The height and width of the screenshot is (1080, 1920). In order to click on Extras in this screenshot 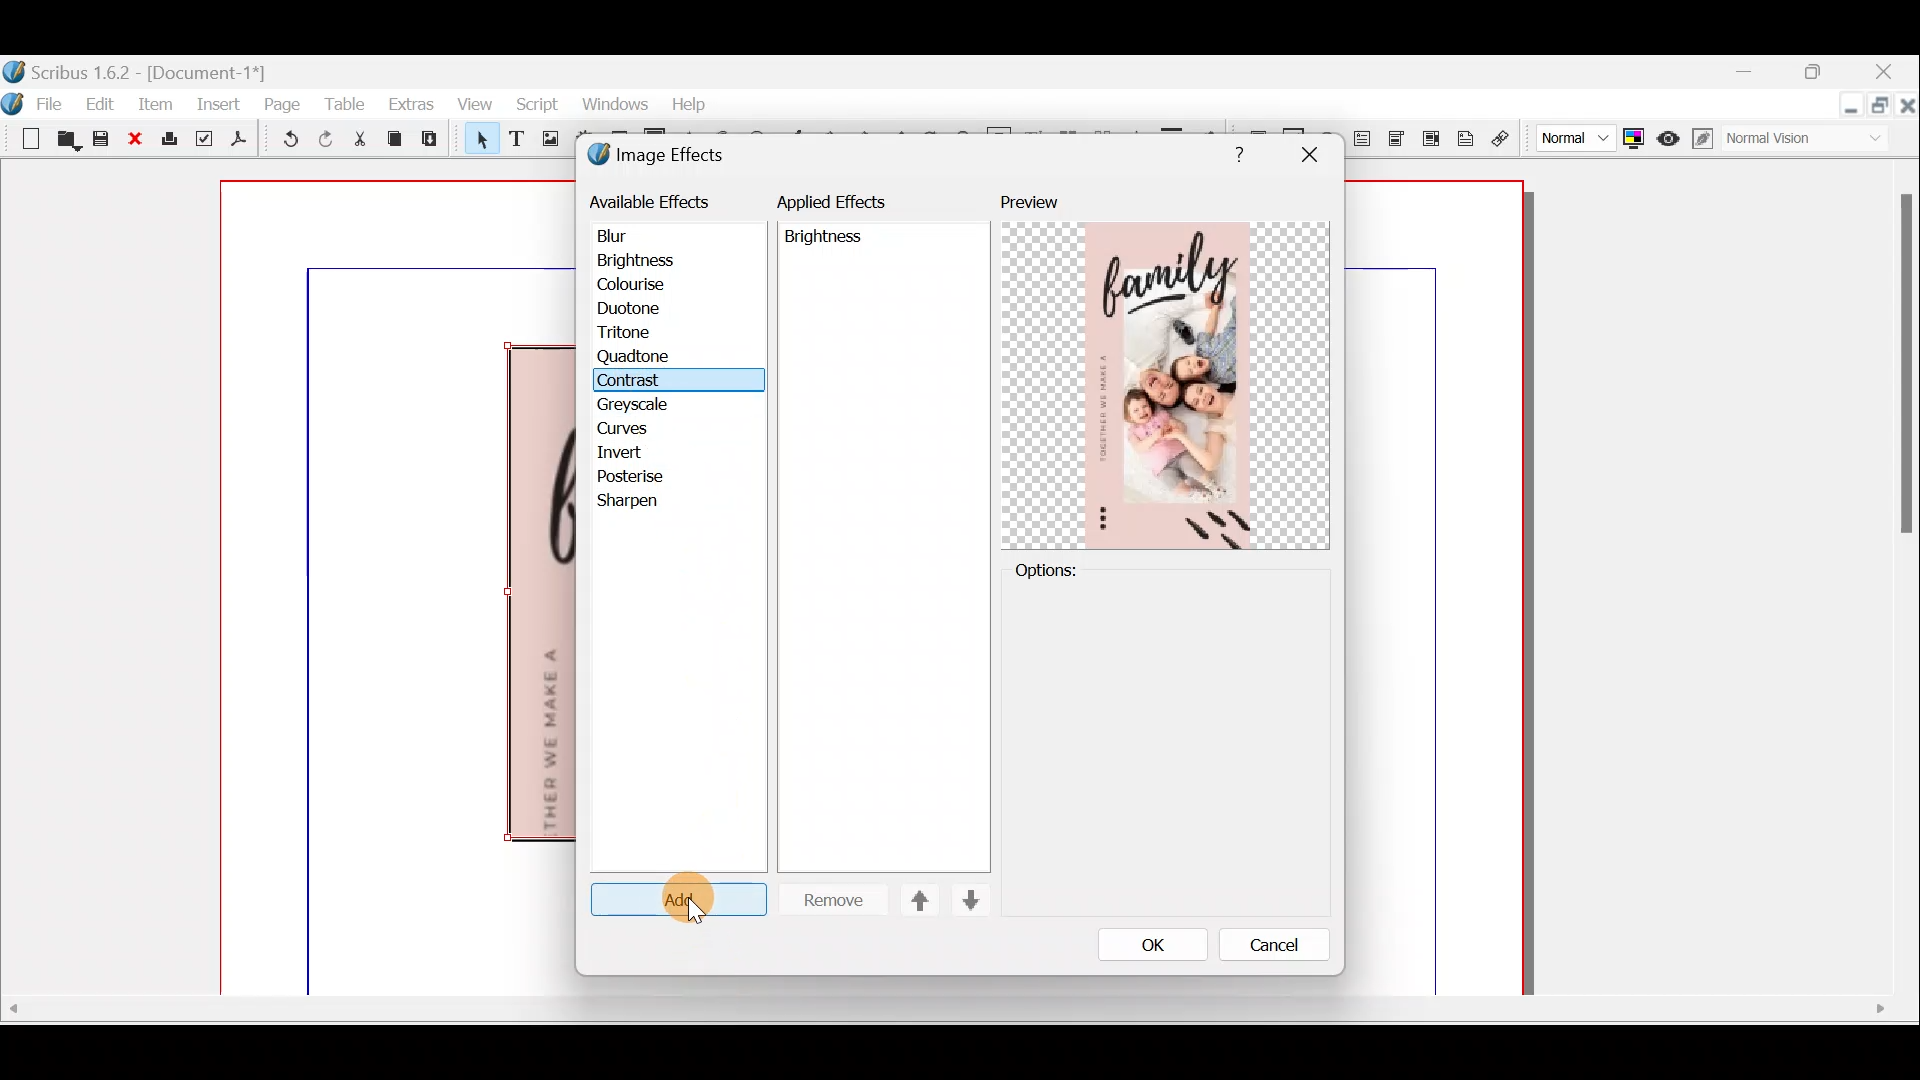, I will do `click(410, 103)`.